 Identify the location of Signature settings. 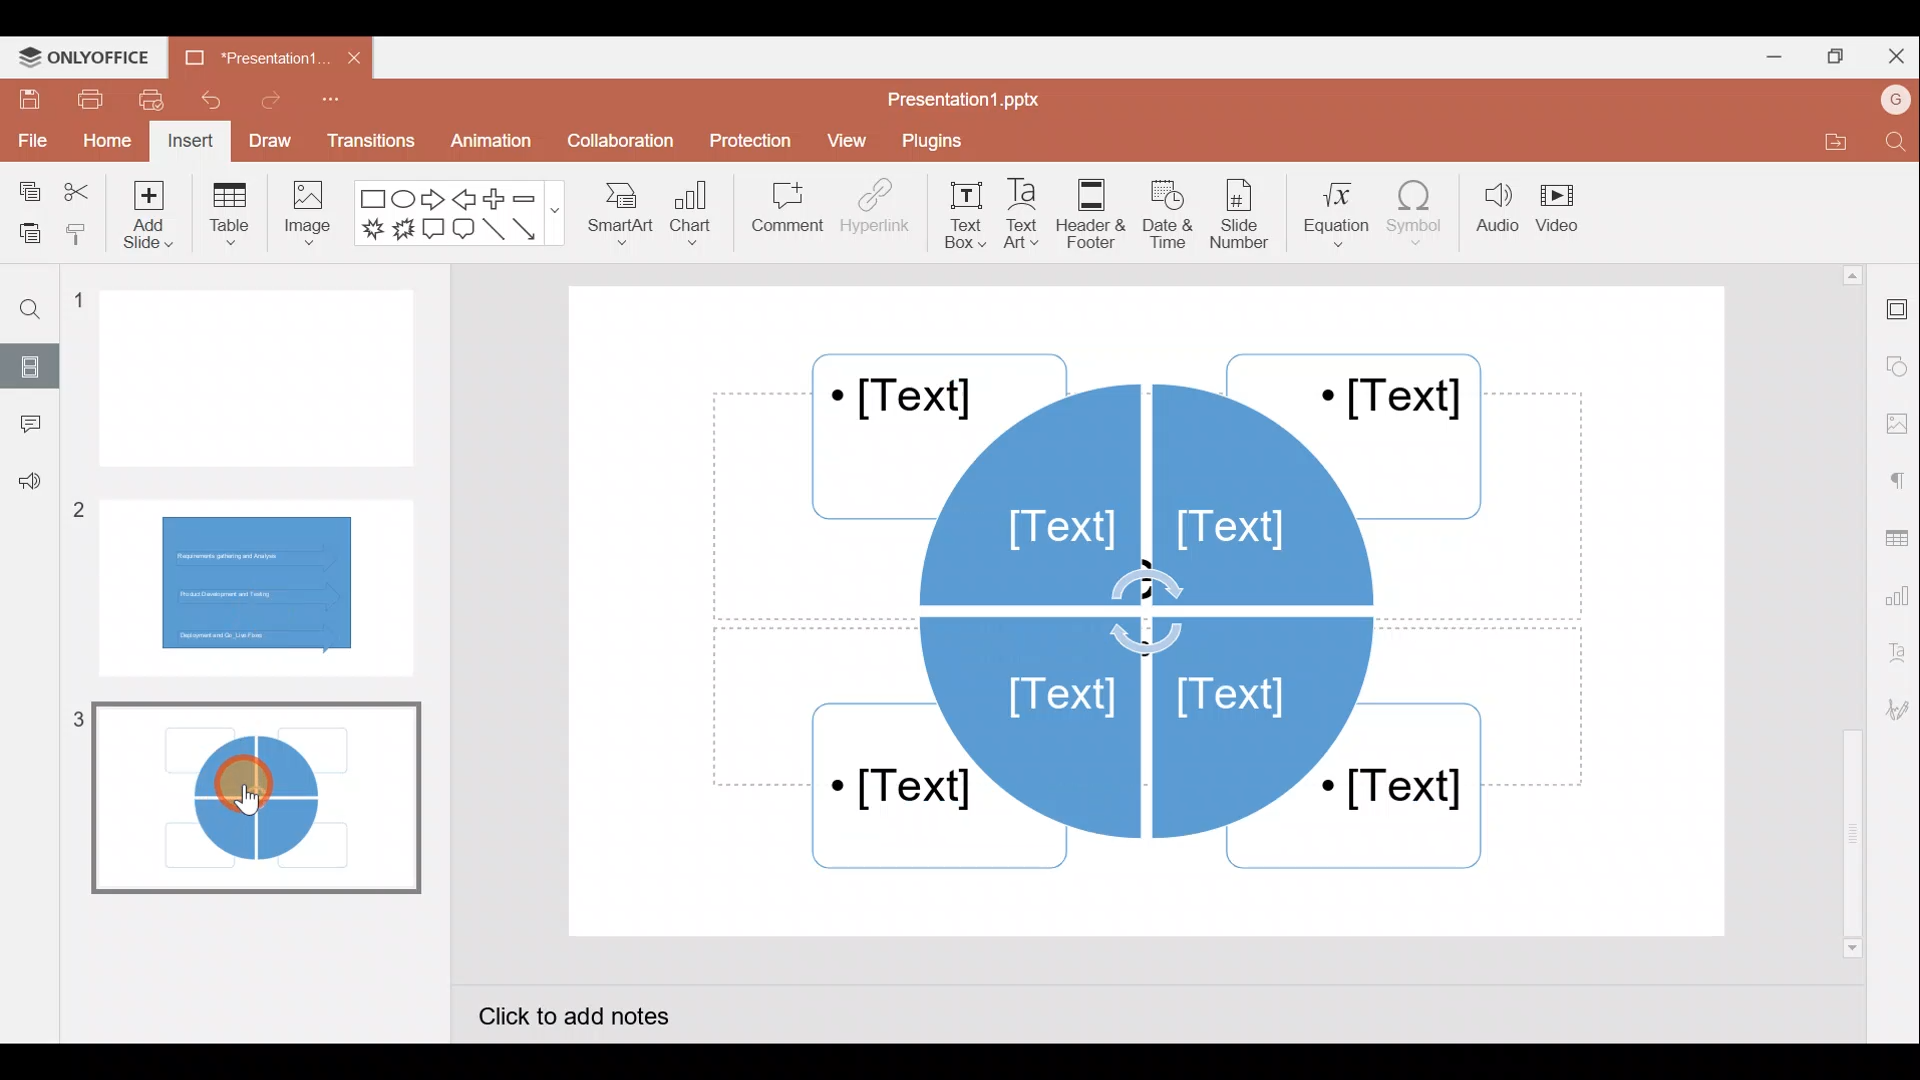
(1894, 710).